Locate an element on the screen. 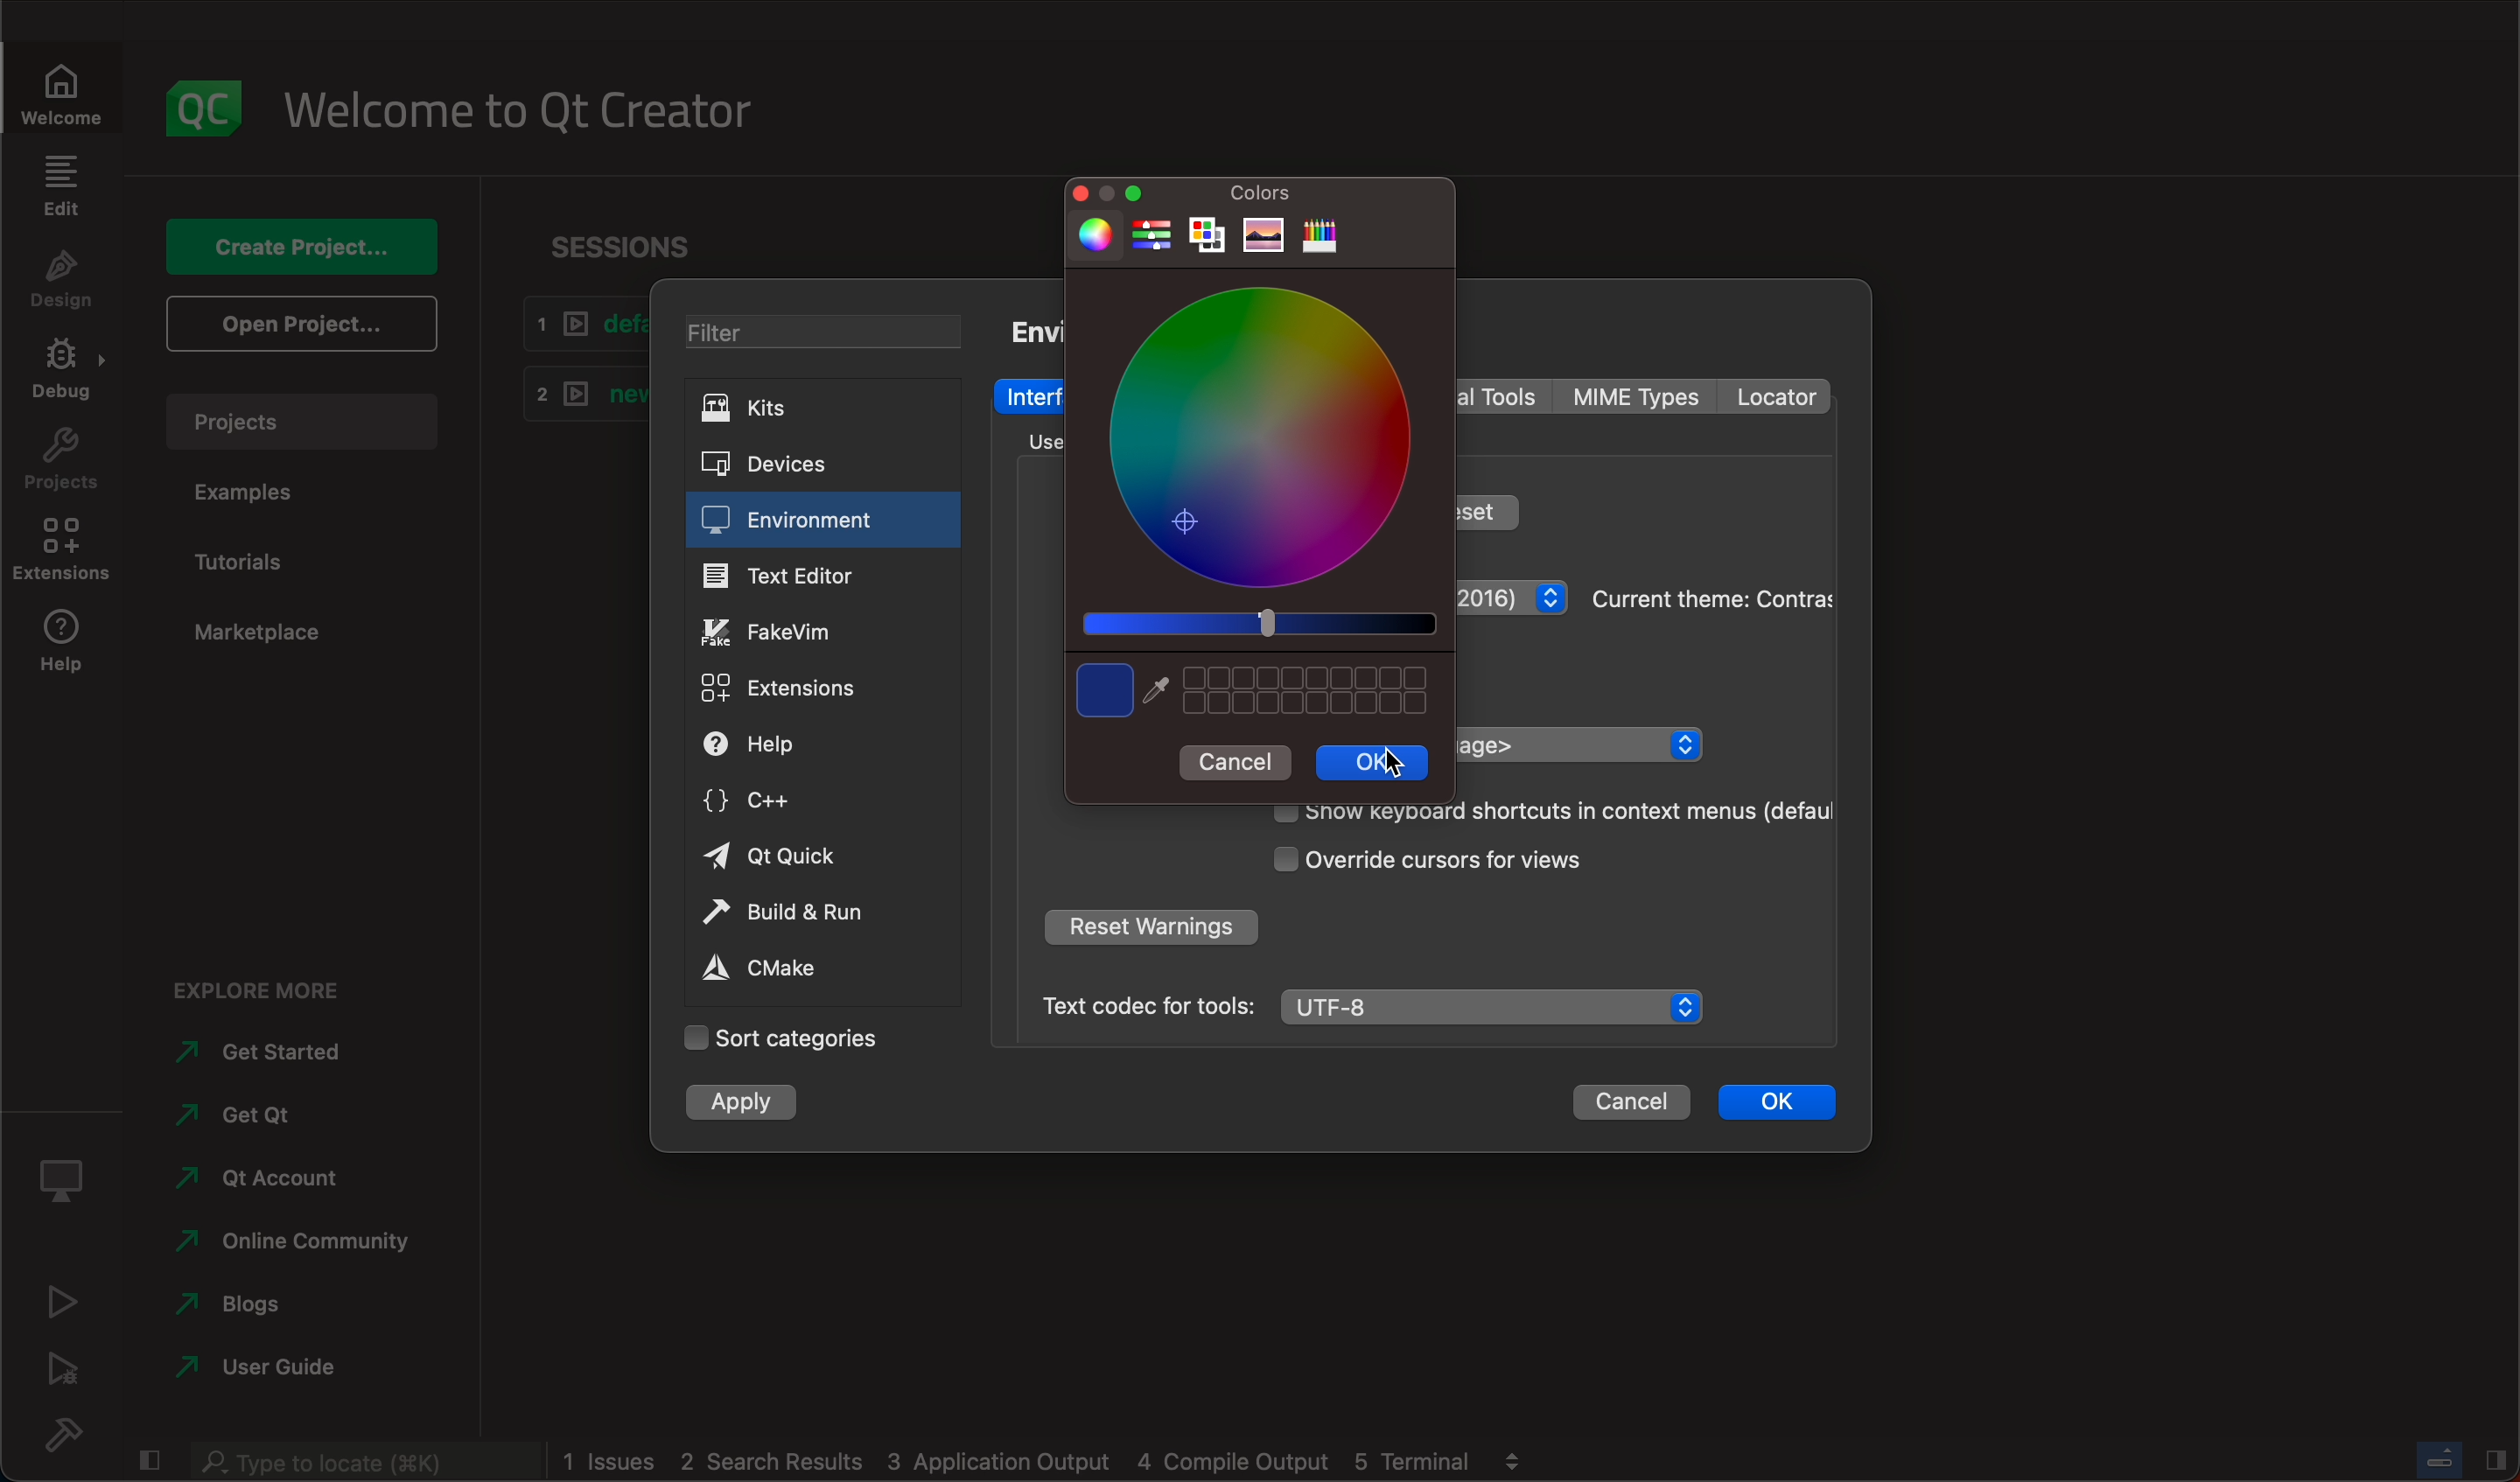 Image resolution: width=2520 pixels, height=1482 pixels. text code is located at coordinates (1146, 1005).